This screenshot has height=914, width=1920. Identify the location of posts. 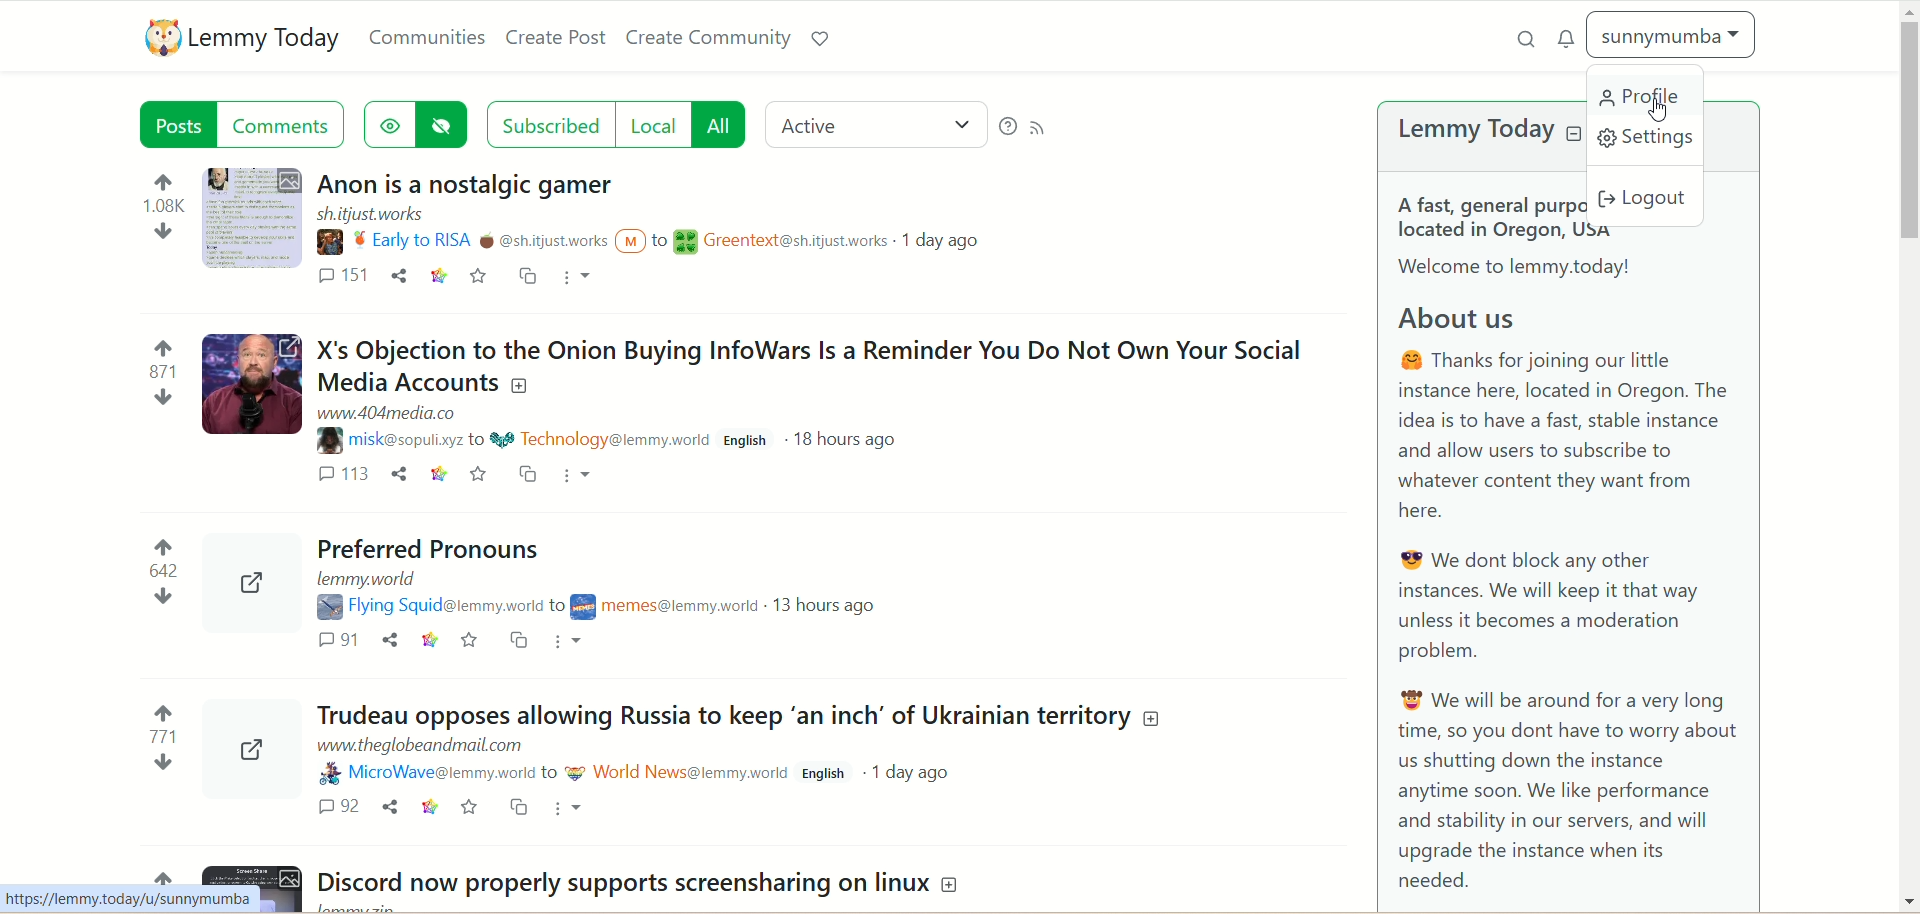
(175, 124).